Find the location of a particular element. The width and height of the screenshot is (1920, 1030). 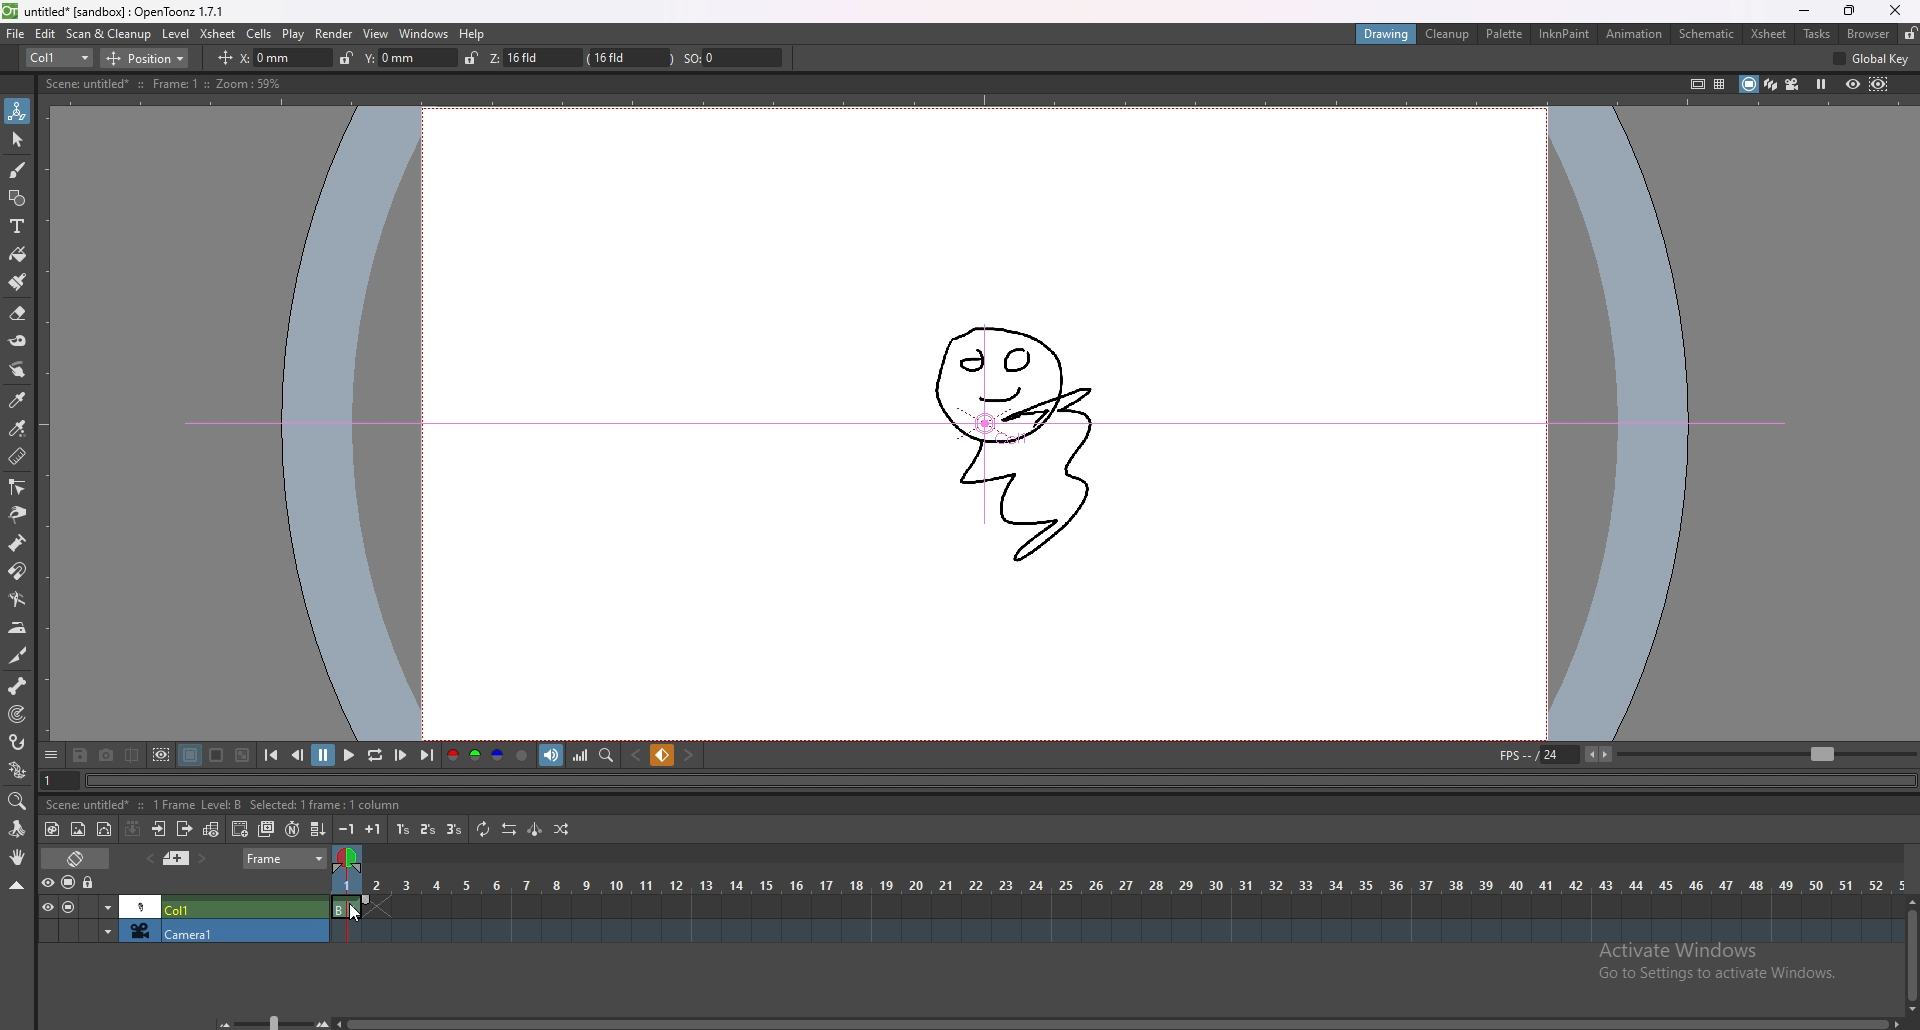

shapes is located at coordinates (17, 198).